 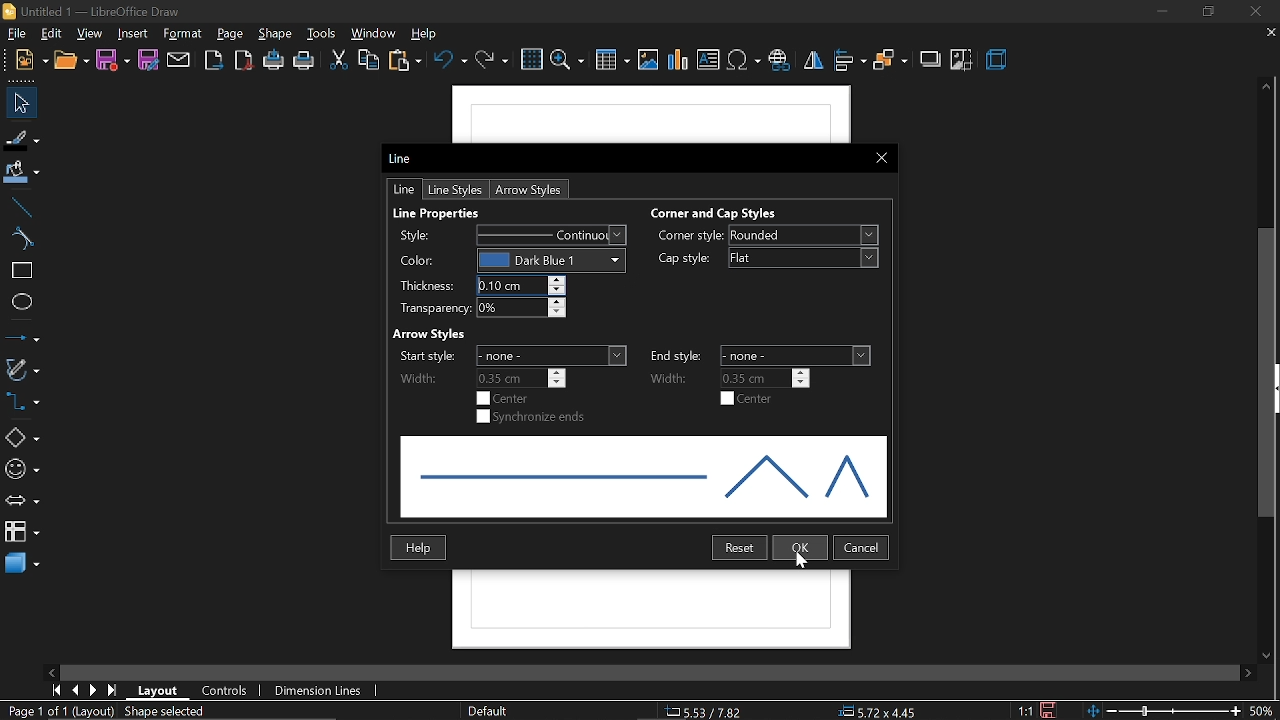 I want to click on Style:, so click(x=421, y=235).